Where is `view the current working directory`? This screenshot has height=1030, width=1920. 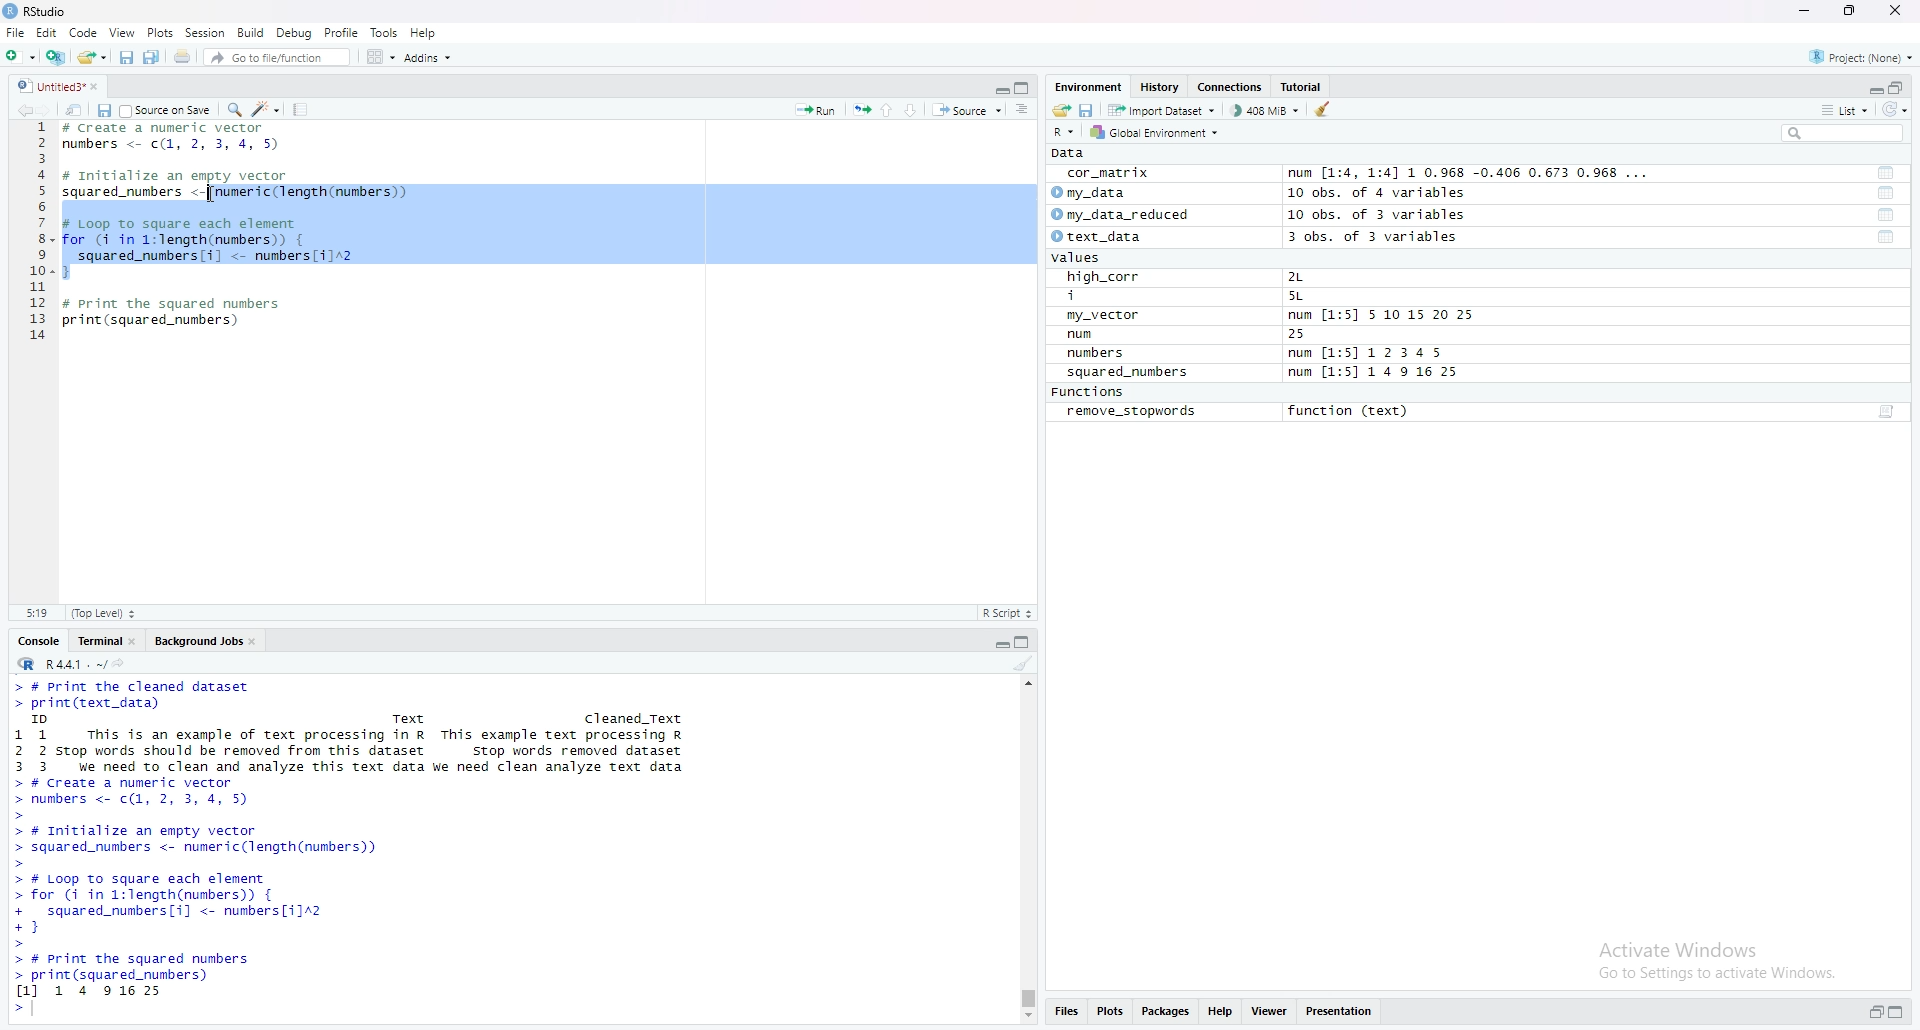 view the current working directory is located at coordinates (120, 662).